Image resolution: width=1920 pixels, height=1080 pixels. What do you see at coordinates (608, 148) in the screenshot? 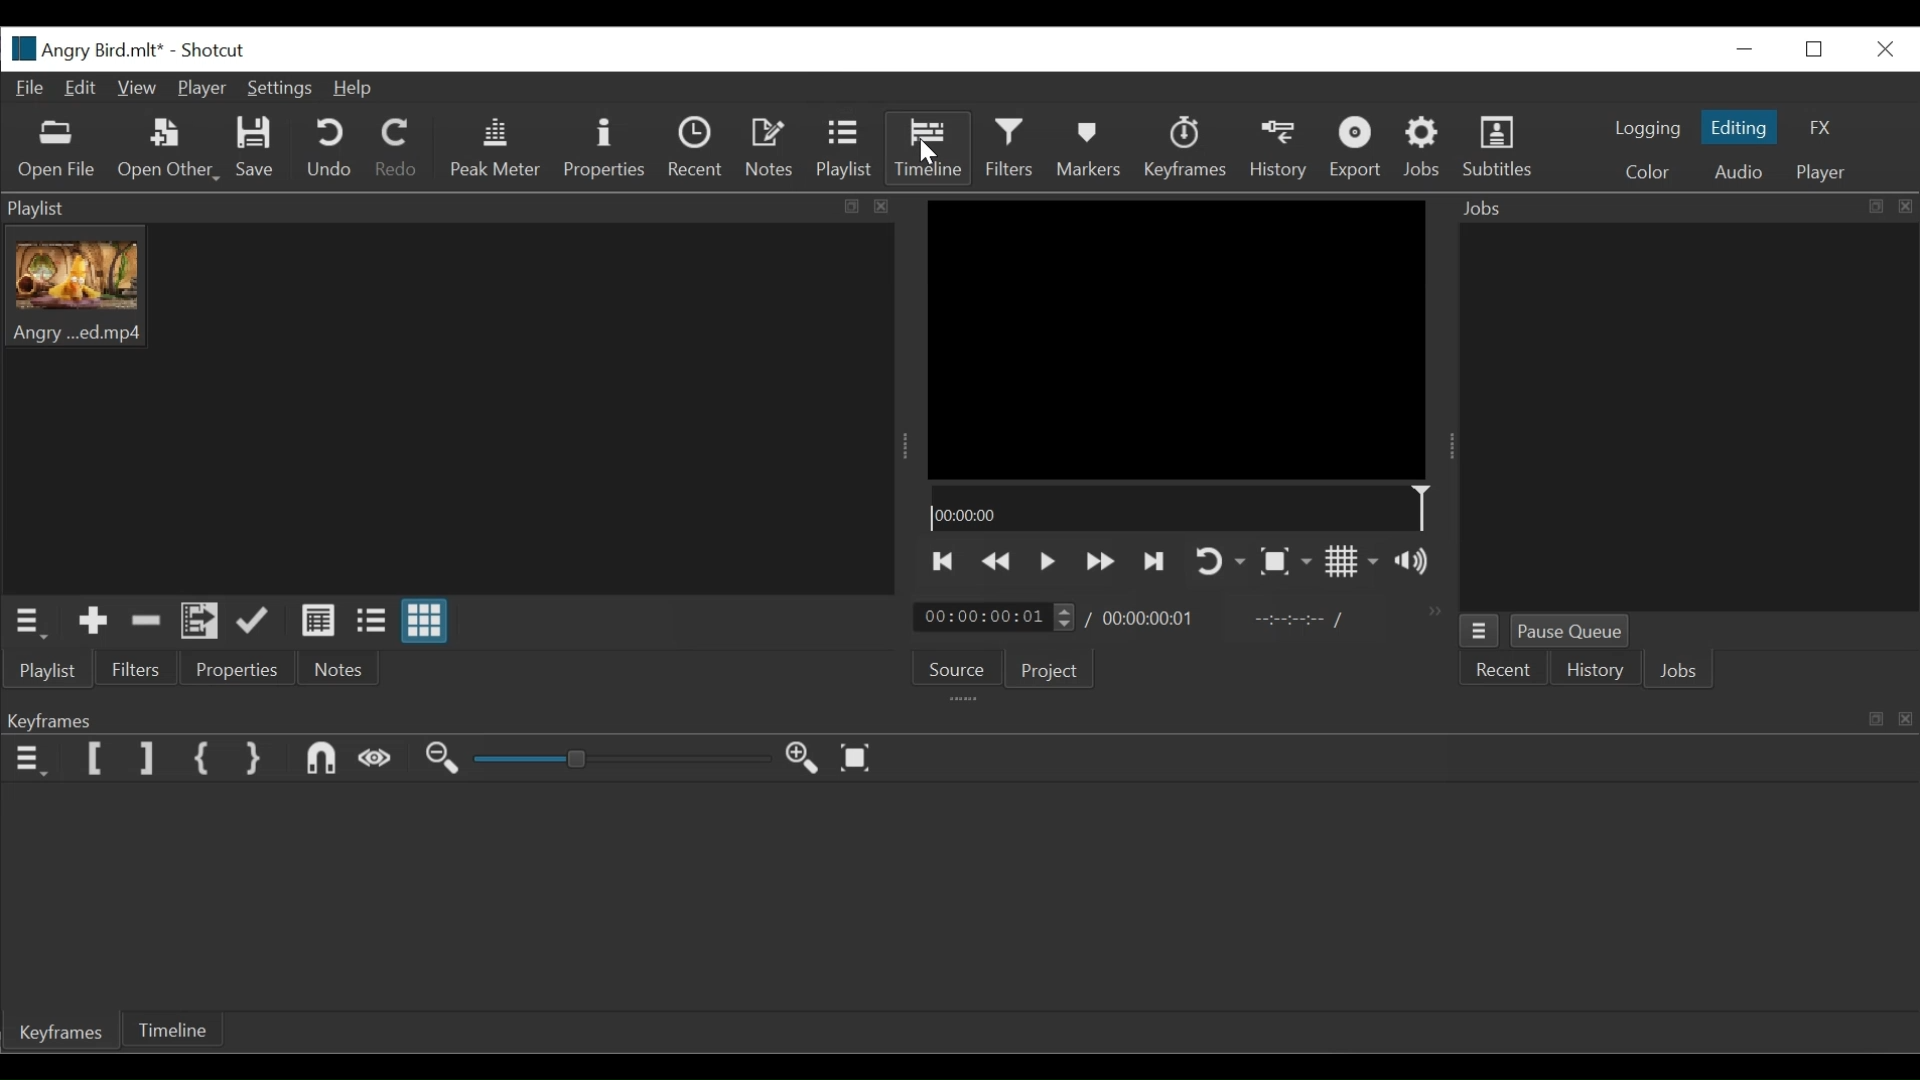
I see `Properties` at bounding box center [608, 148].